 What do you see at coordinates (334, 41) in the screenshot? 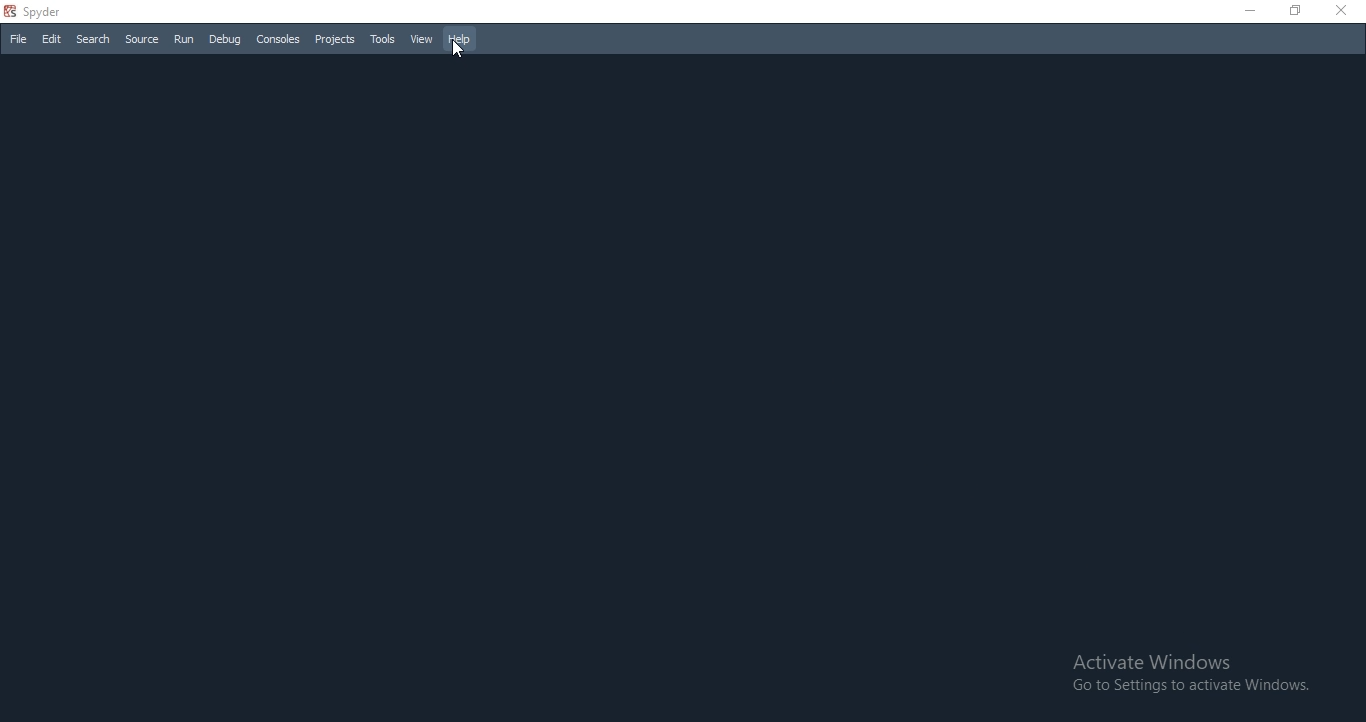
I see `Projects` at bounding box center [334, 41].